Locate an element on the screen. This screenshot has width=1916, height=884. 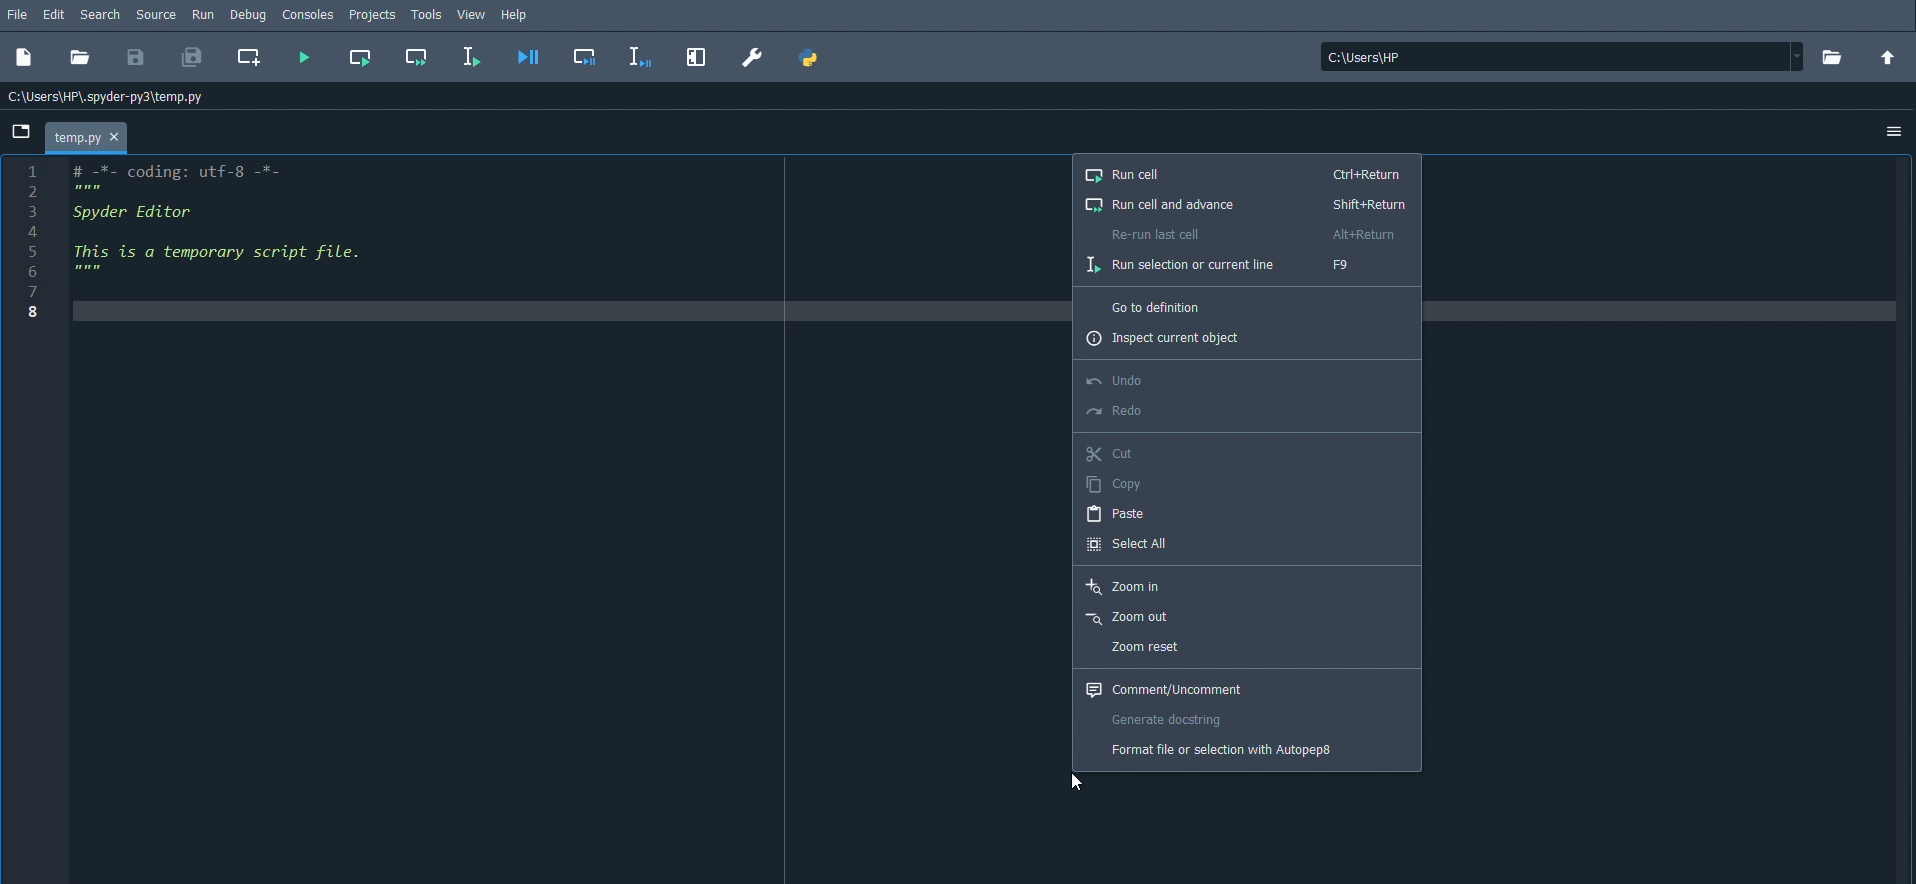
C:\Users\HP is located at coordinates (1557, 56).